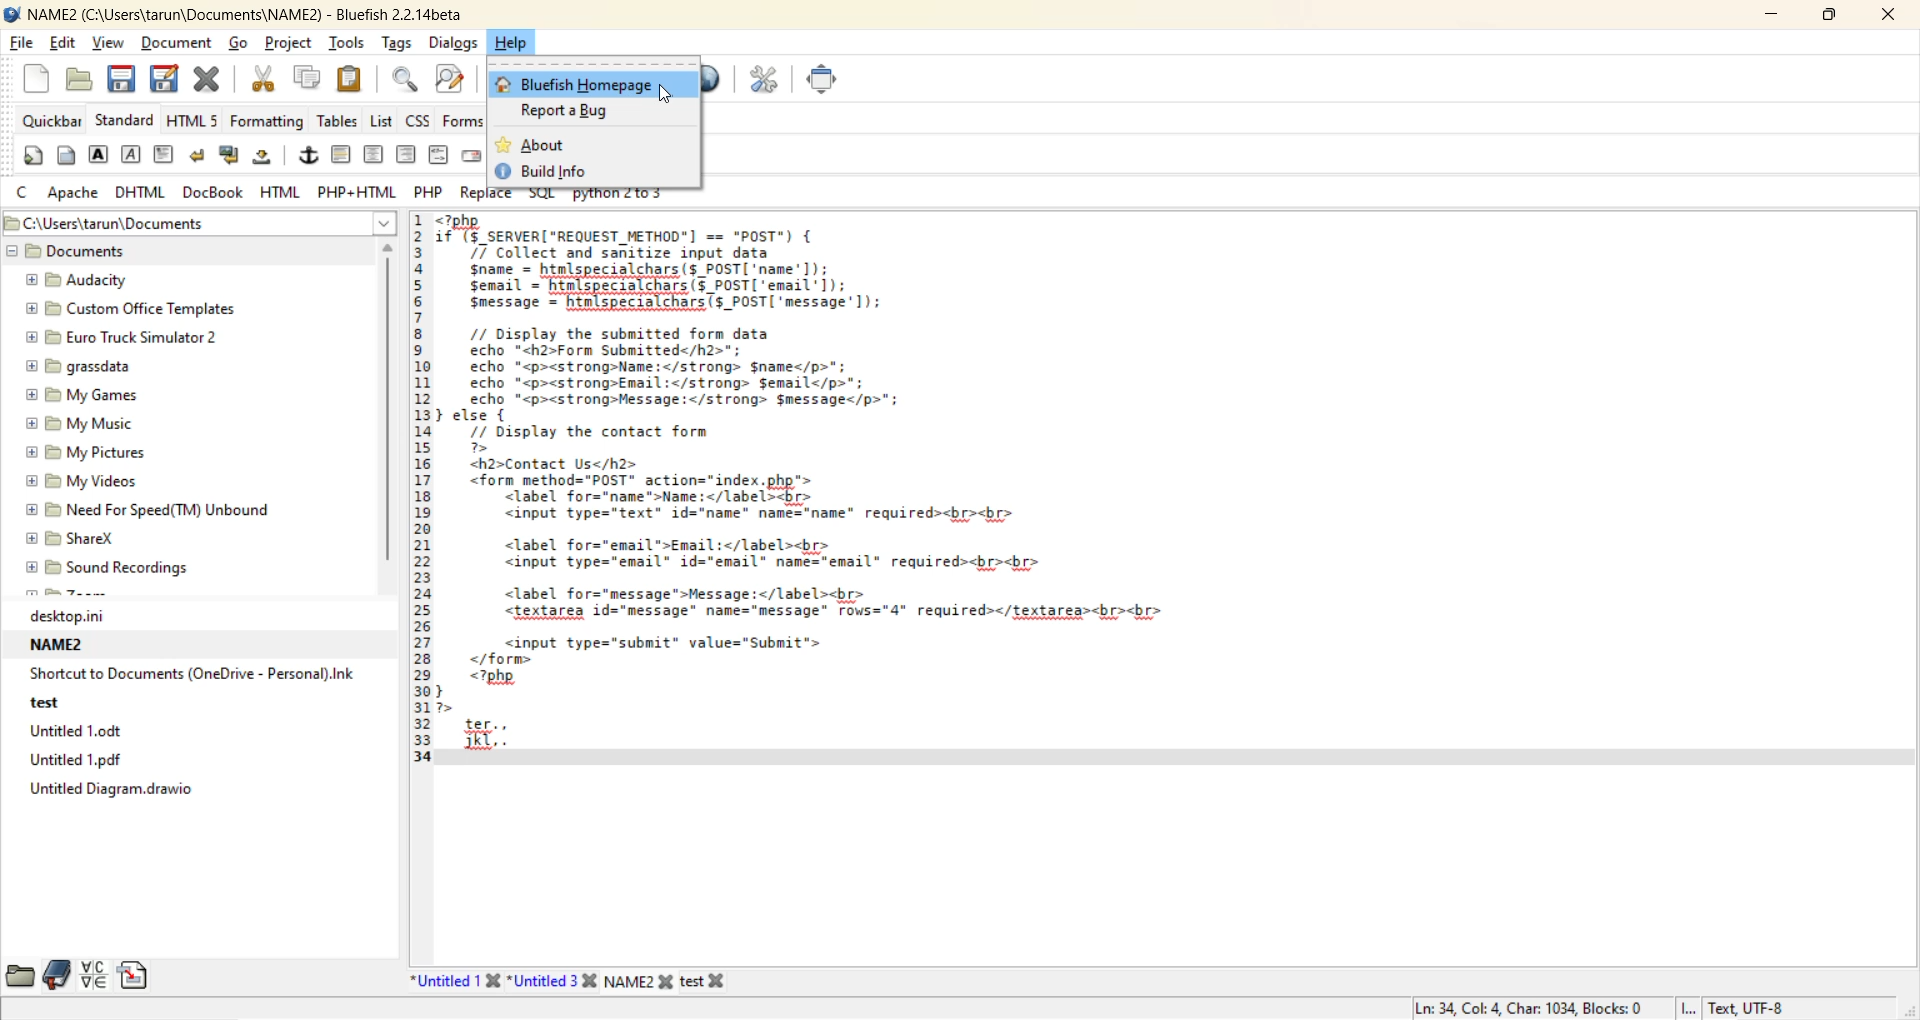 Image resolution: width=1920 pixels, height=1020 pixels. Describe the element at coordinates (376, 156) in the screenshot. I see `center` at that location.